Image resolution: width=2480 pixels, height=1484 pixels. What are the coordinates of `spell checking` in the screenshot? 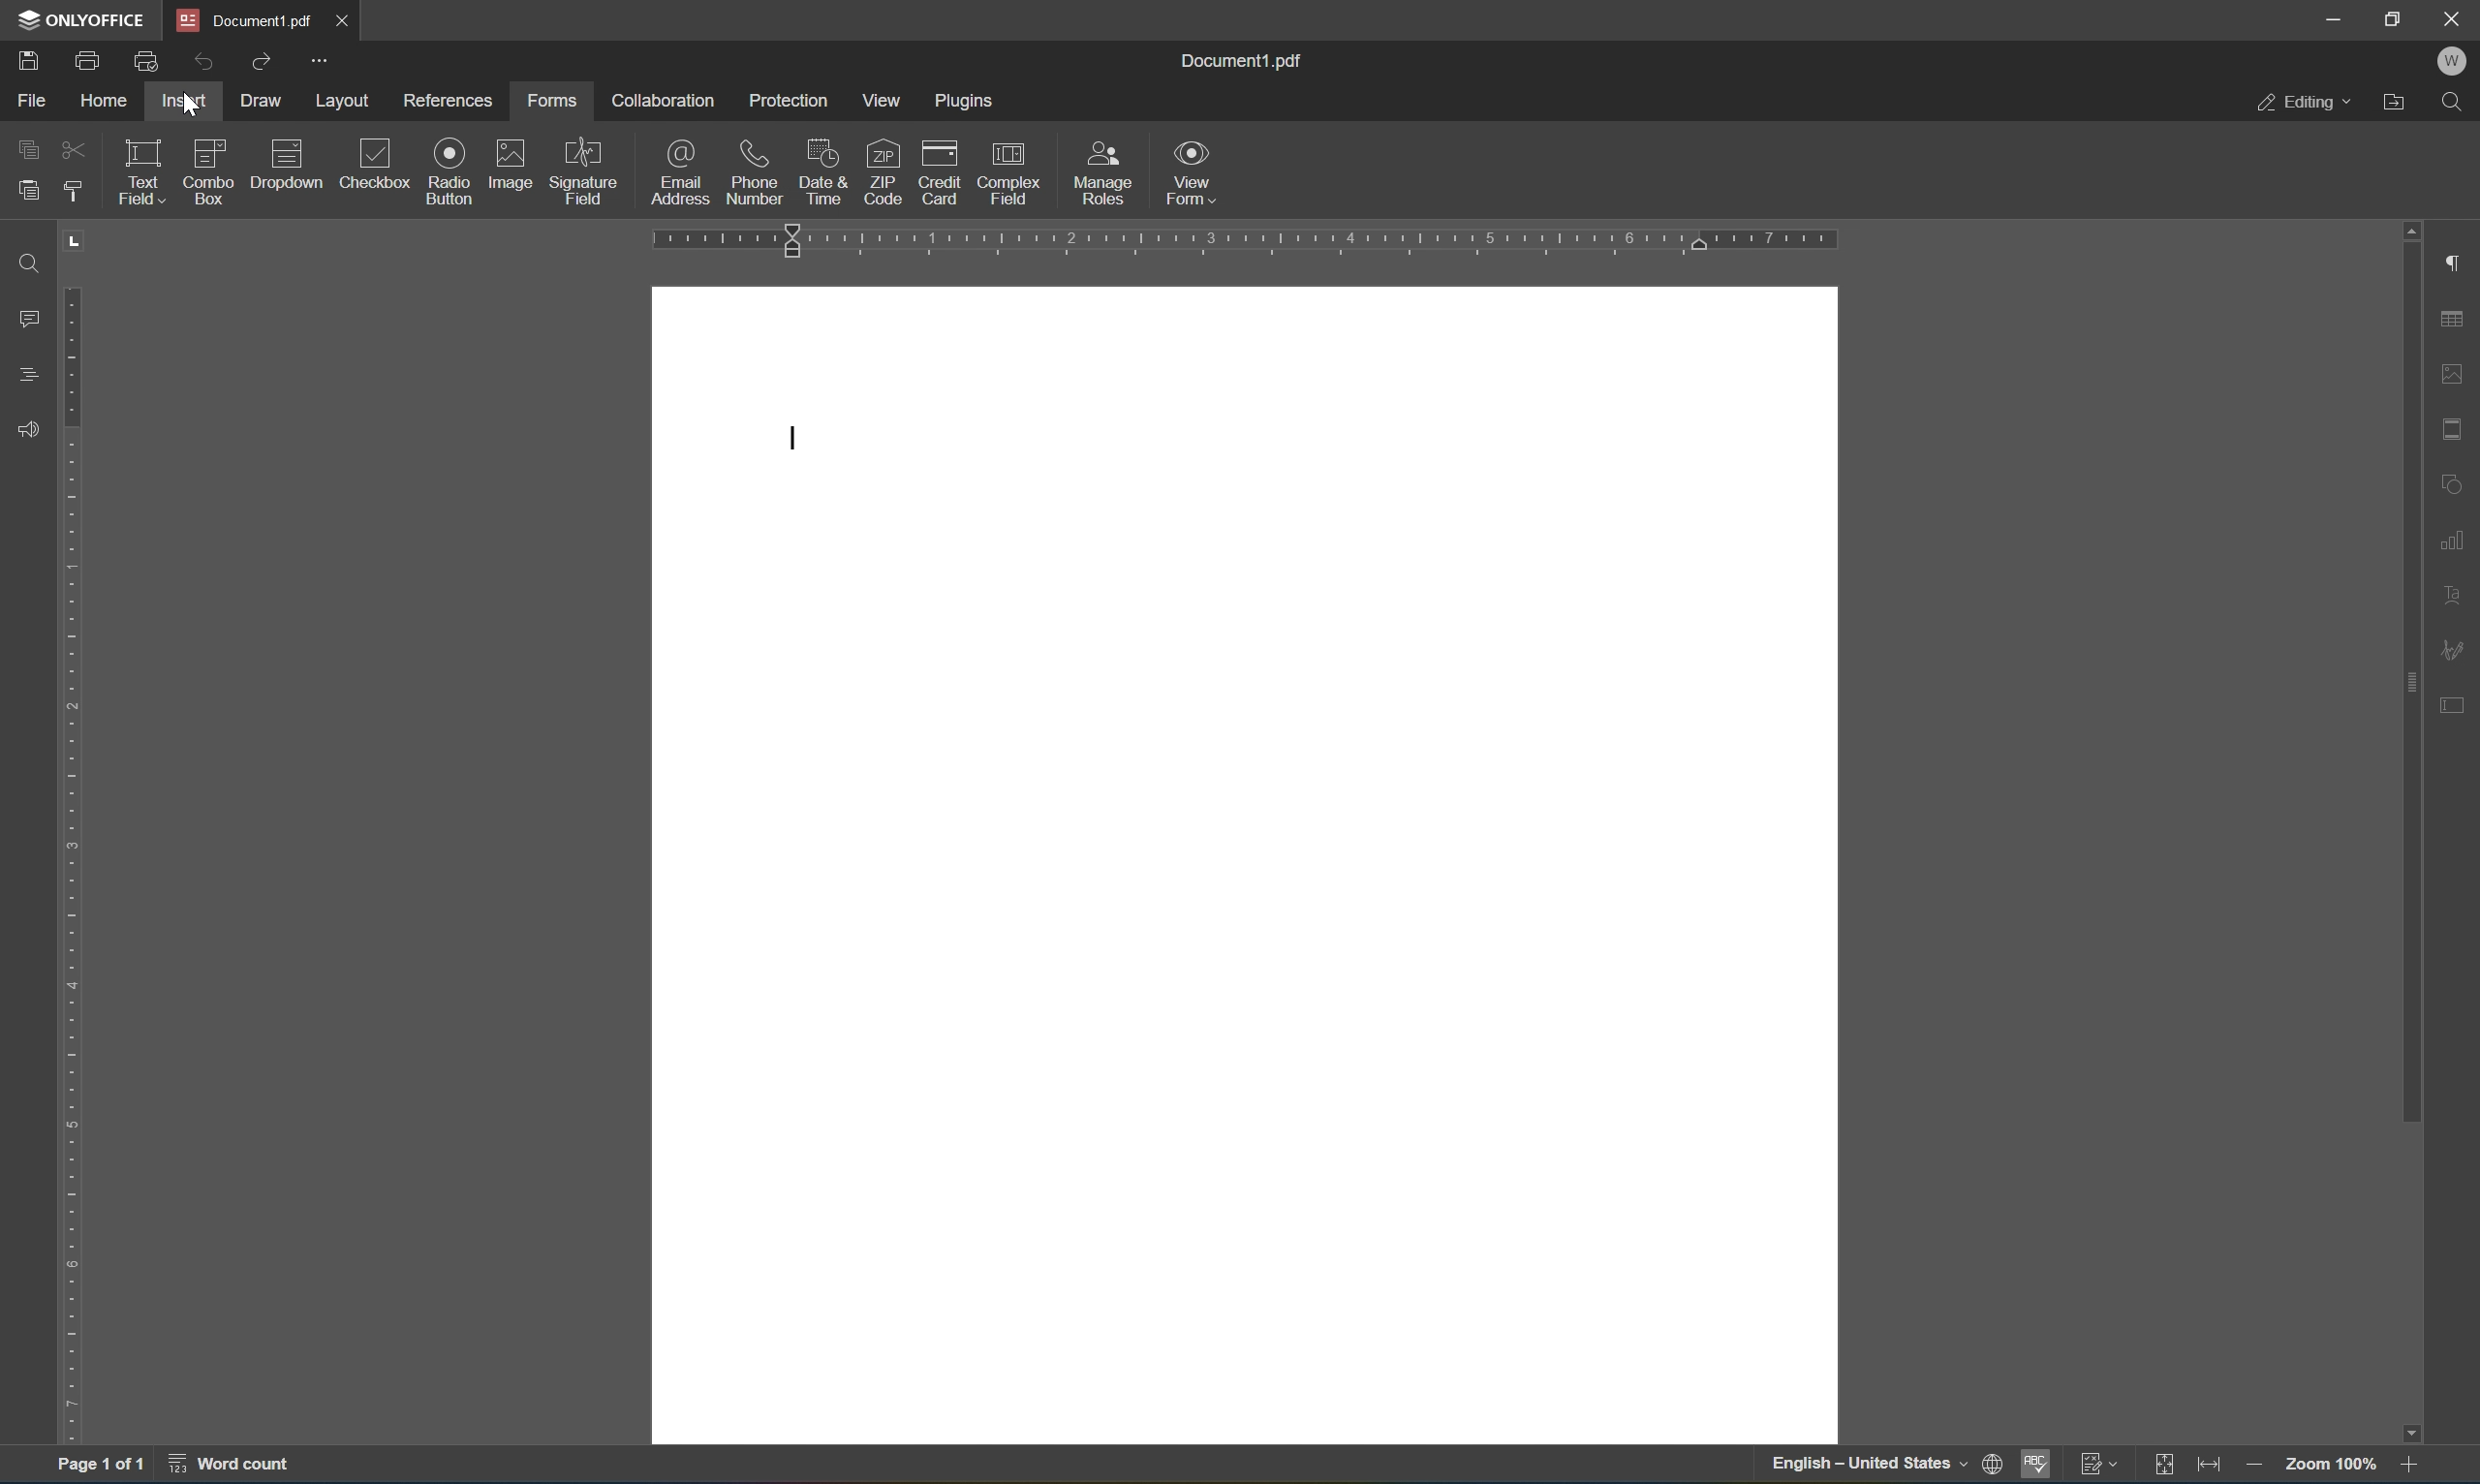 It's located at (2040, 1463).